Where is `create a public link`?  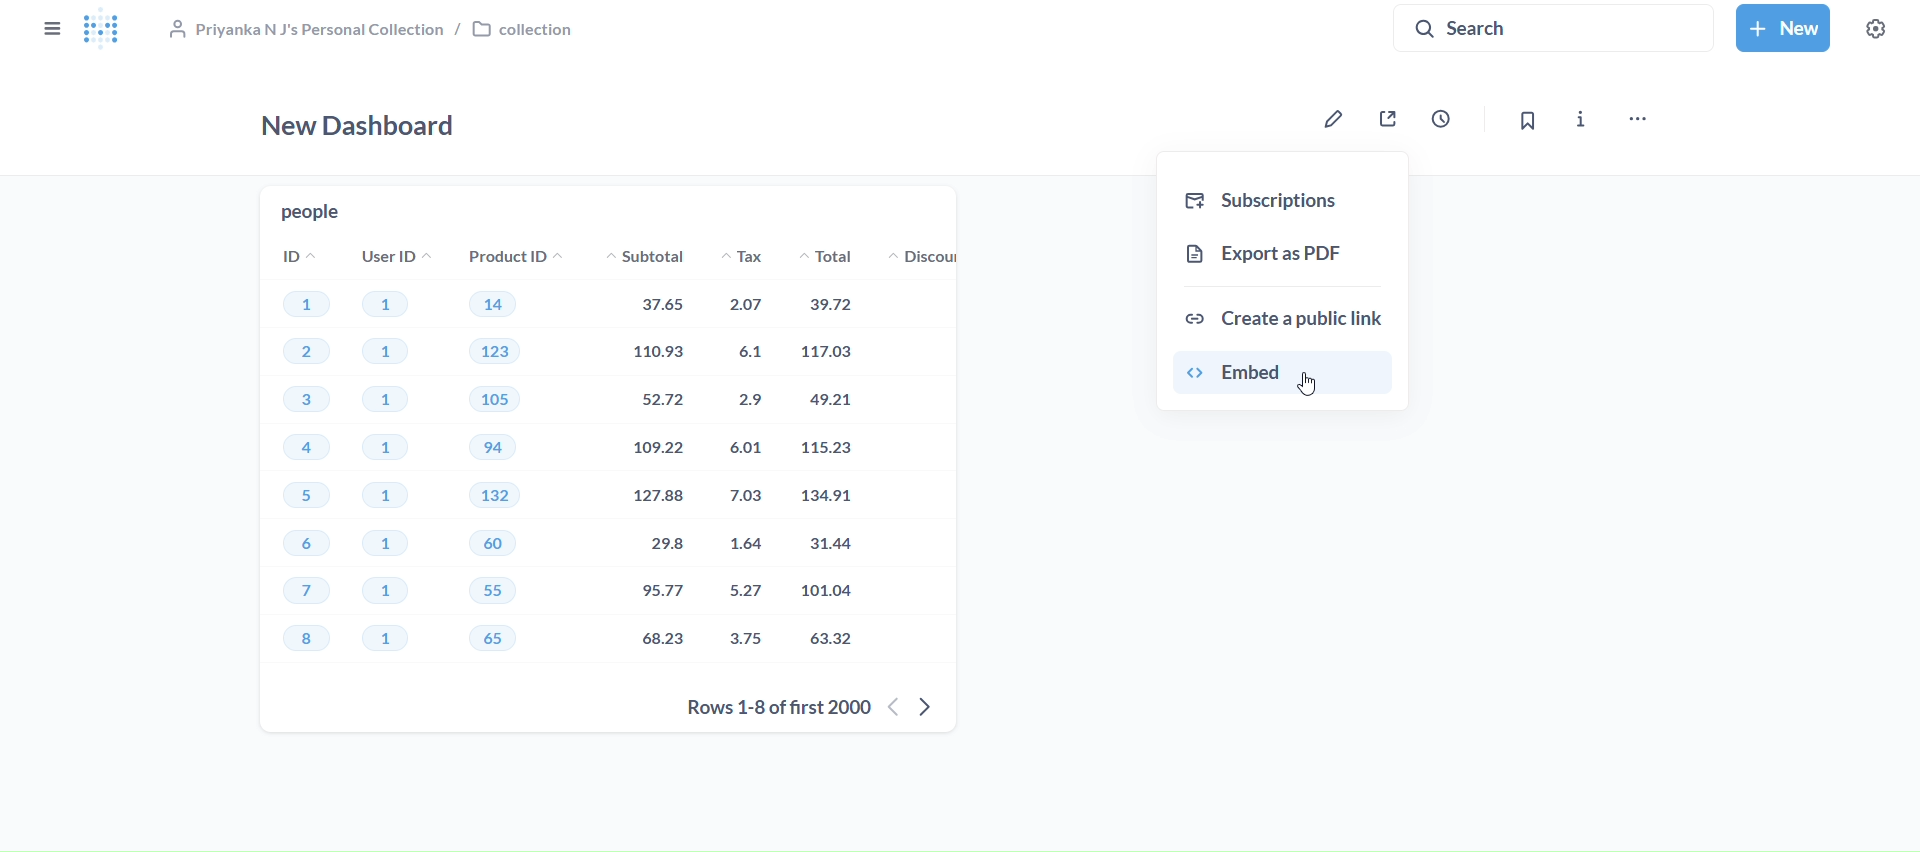
create a public link is located at coordinates (1285, 316).